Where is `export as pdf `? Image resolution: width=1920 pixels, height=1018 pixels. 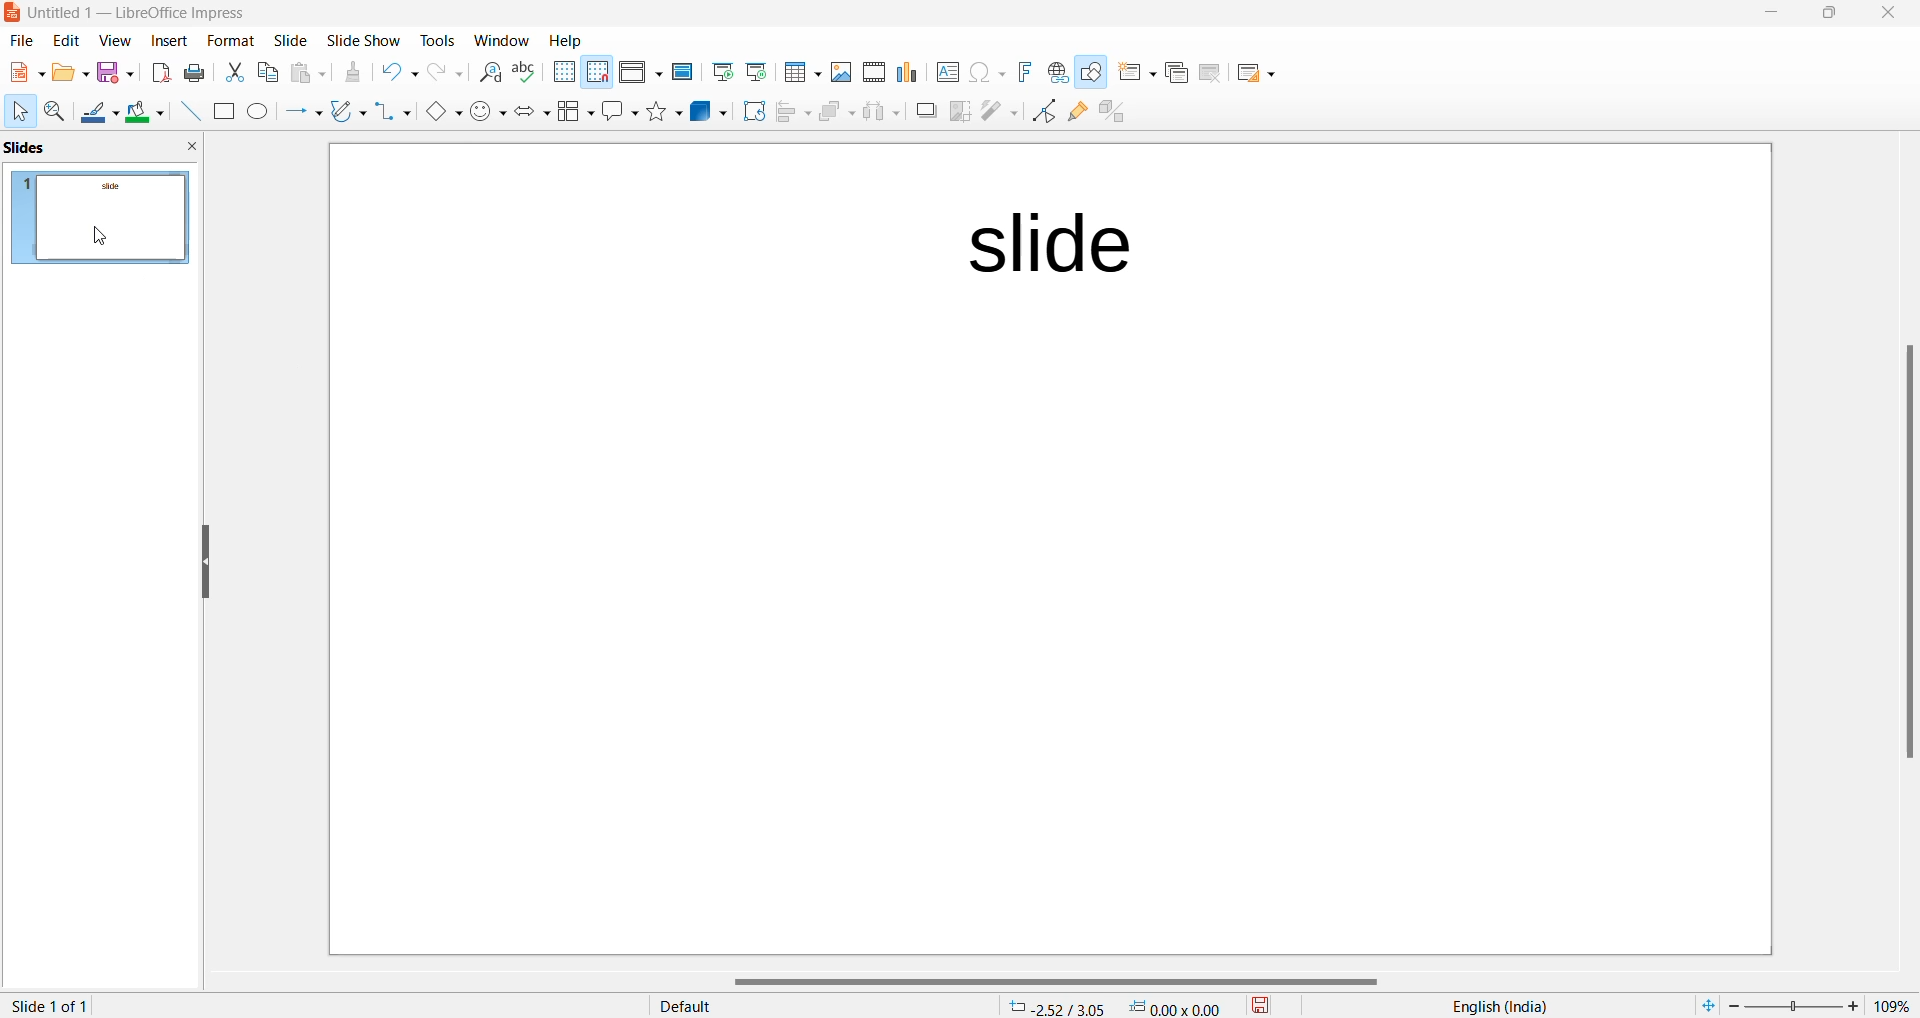
export as pdf  is located at coordinates (160, 72).